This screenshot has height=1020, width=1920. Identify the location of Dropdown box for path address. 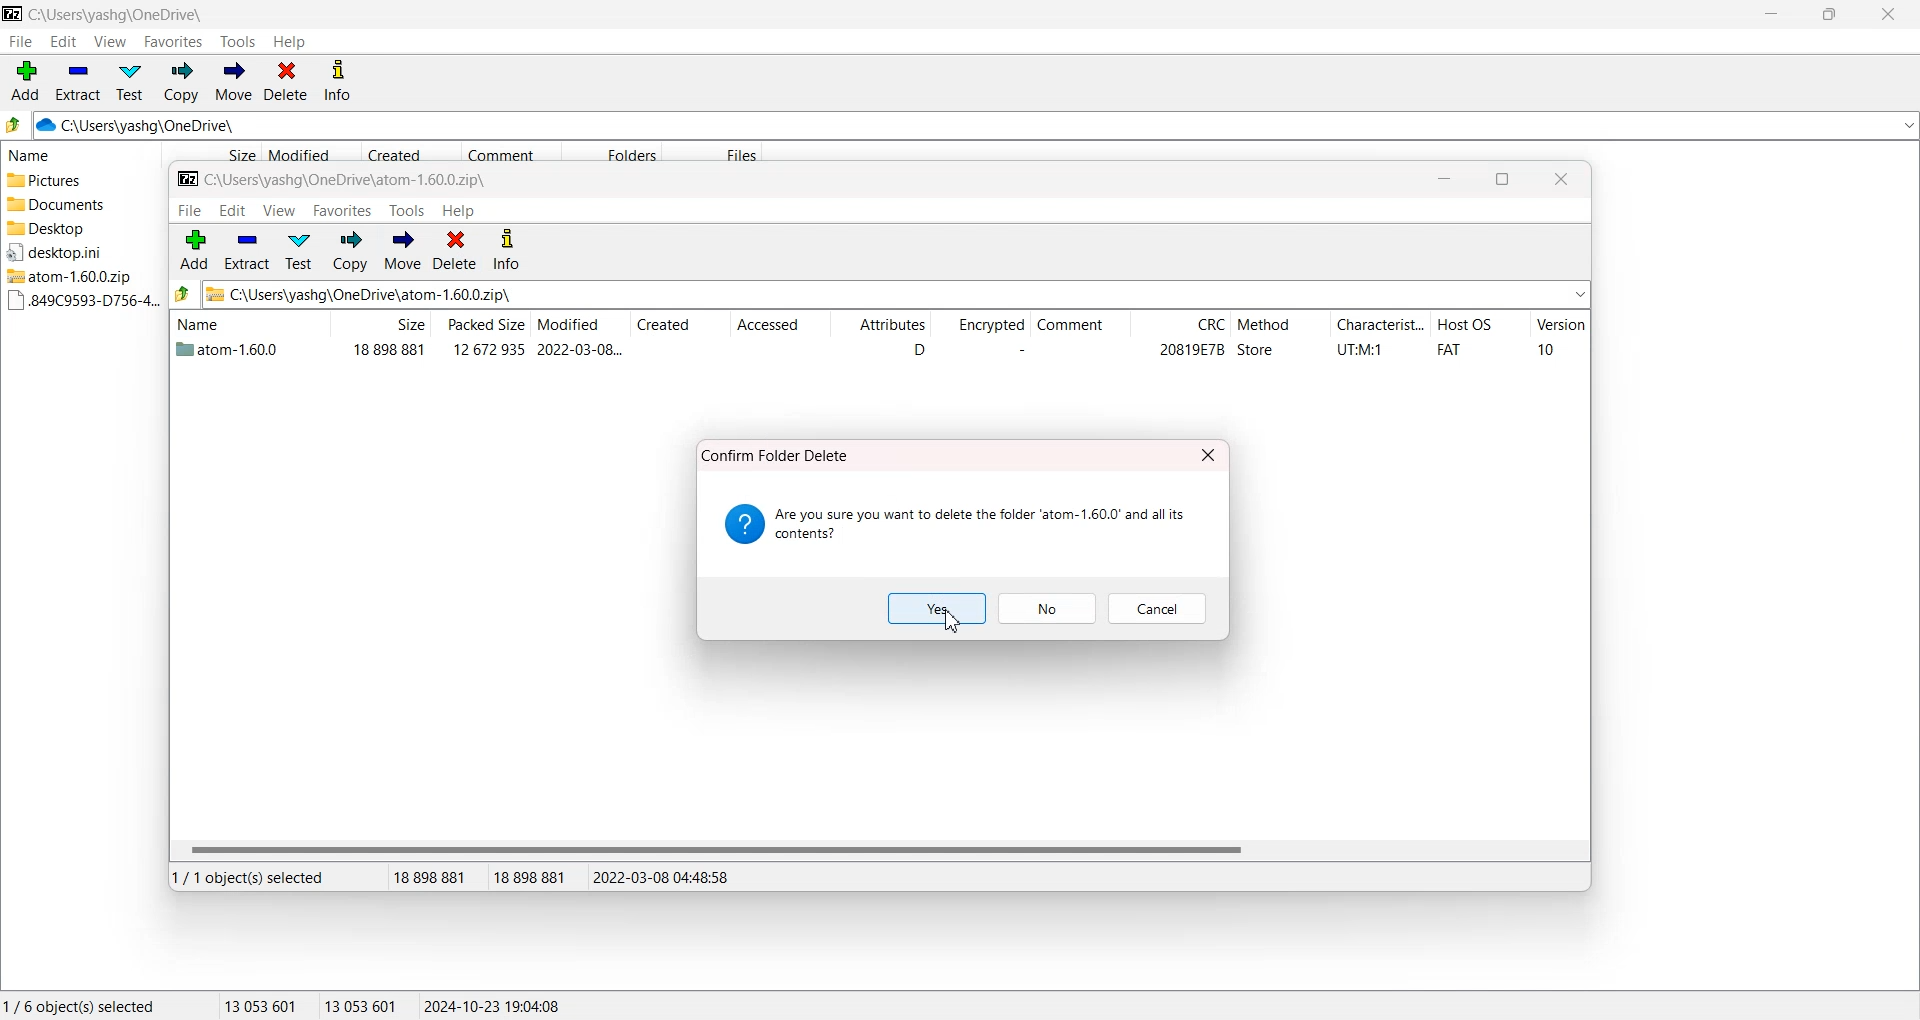
(1907, 126).